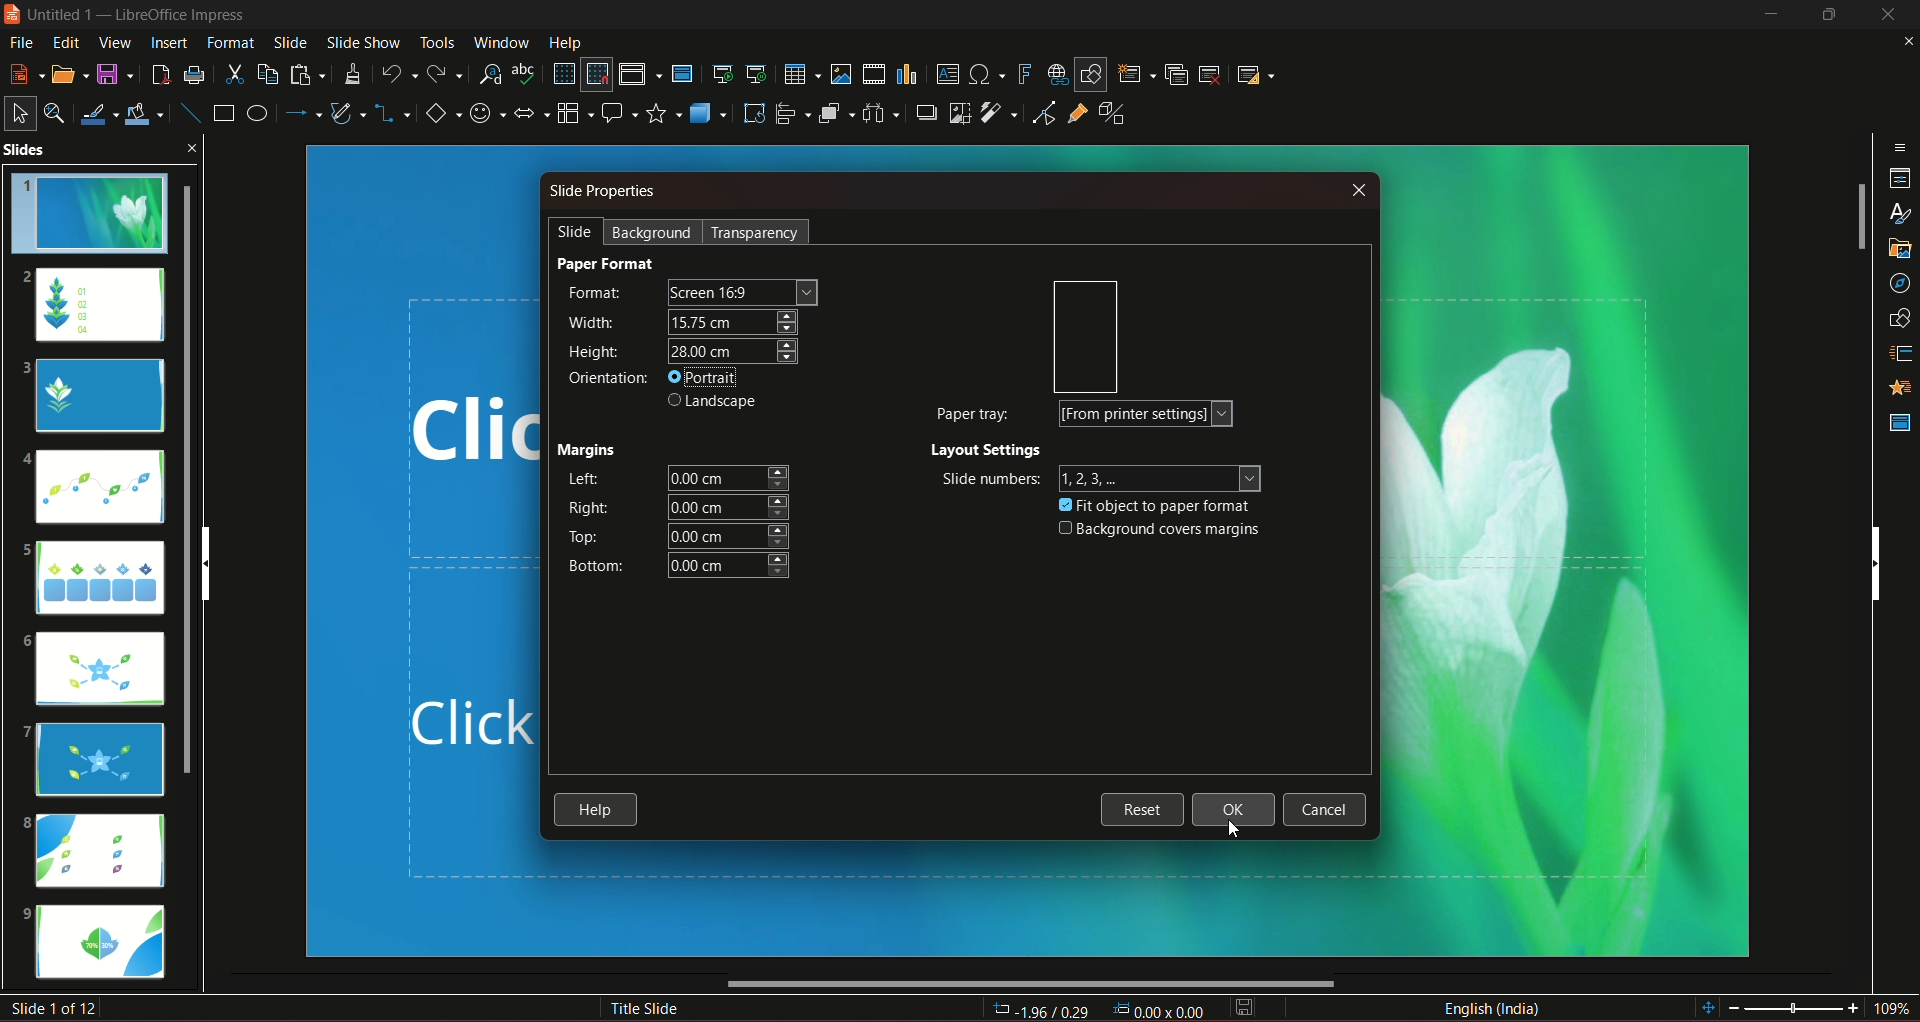 The height and width of the screenshot is (1022, 1920). I want to click on help, so click(565, 41).